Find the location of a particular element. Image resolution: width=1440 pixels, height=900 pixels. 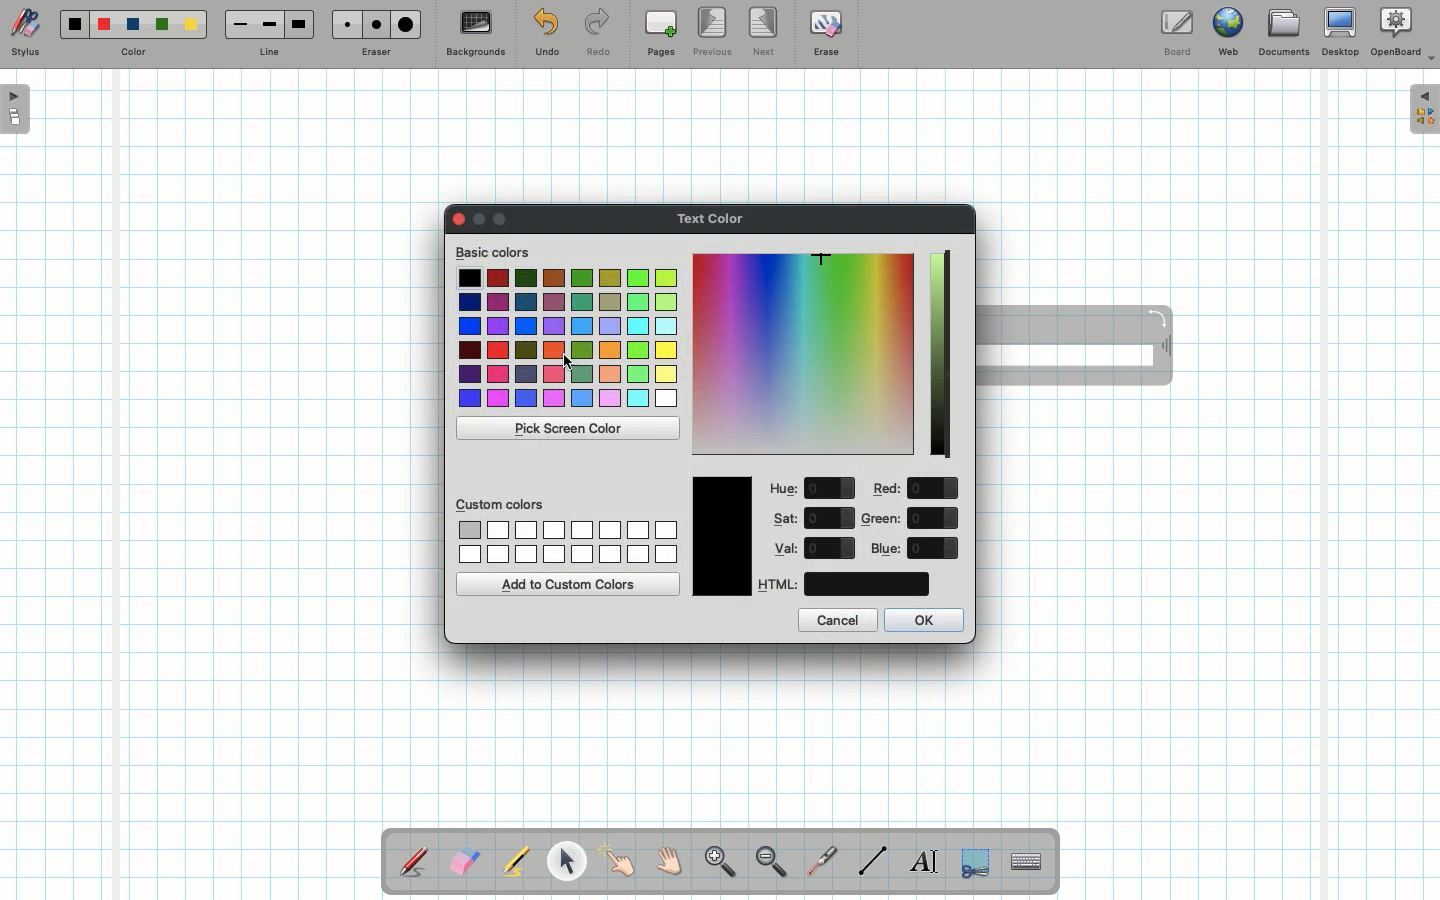

Text input is located at coordinates (1027, 856).